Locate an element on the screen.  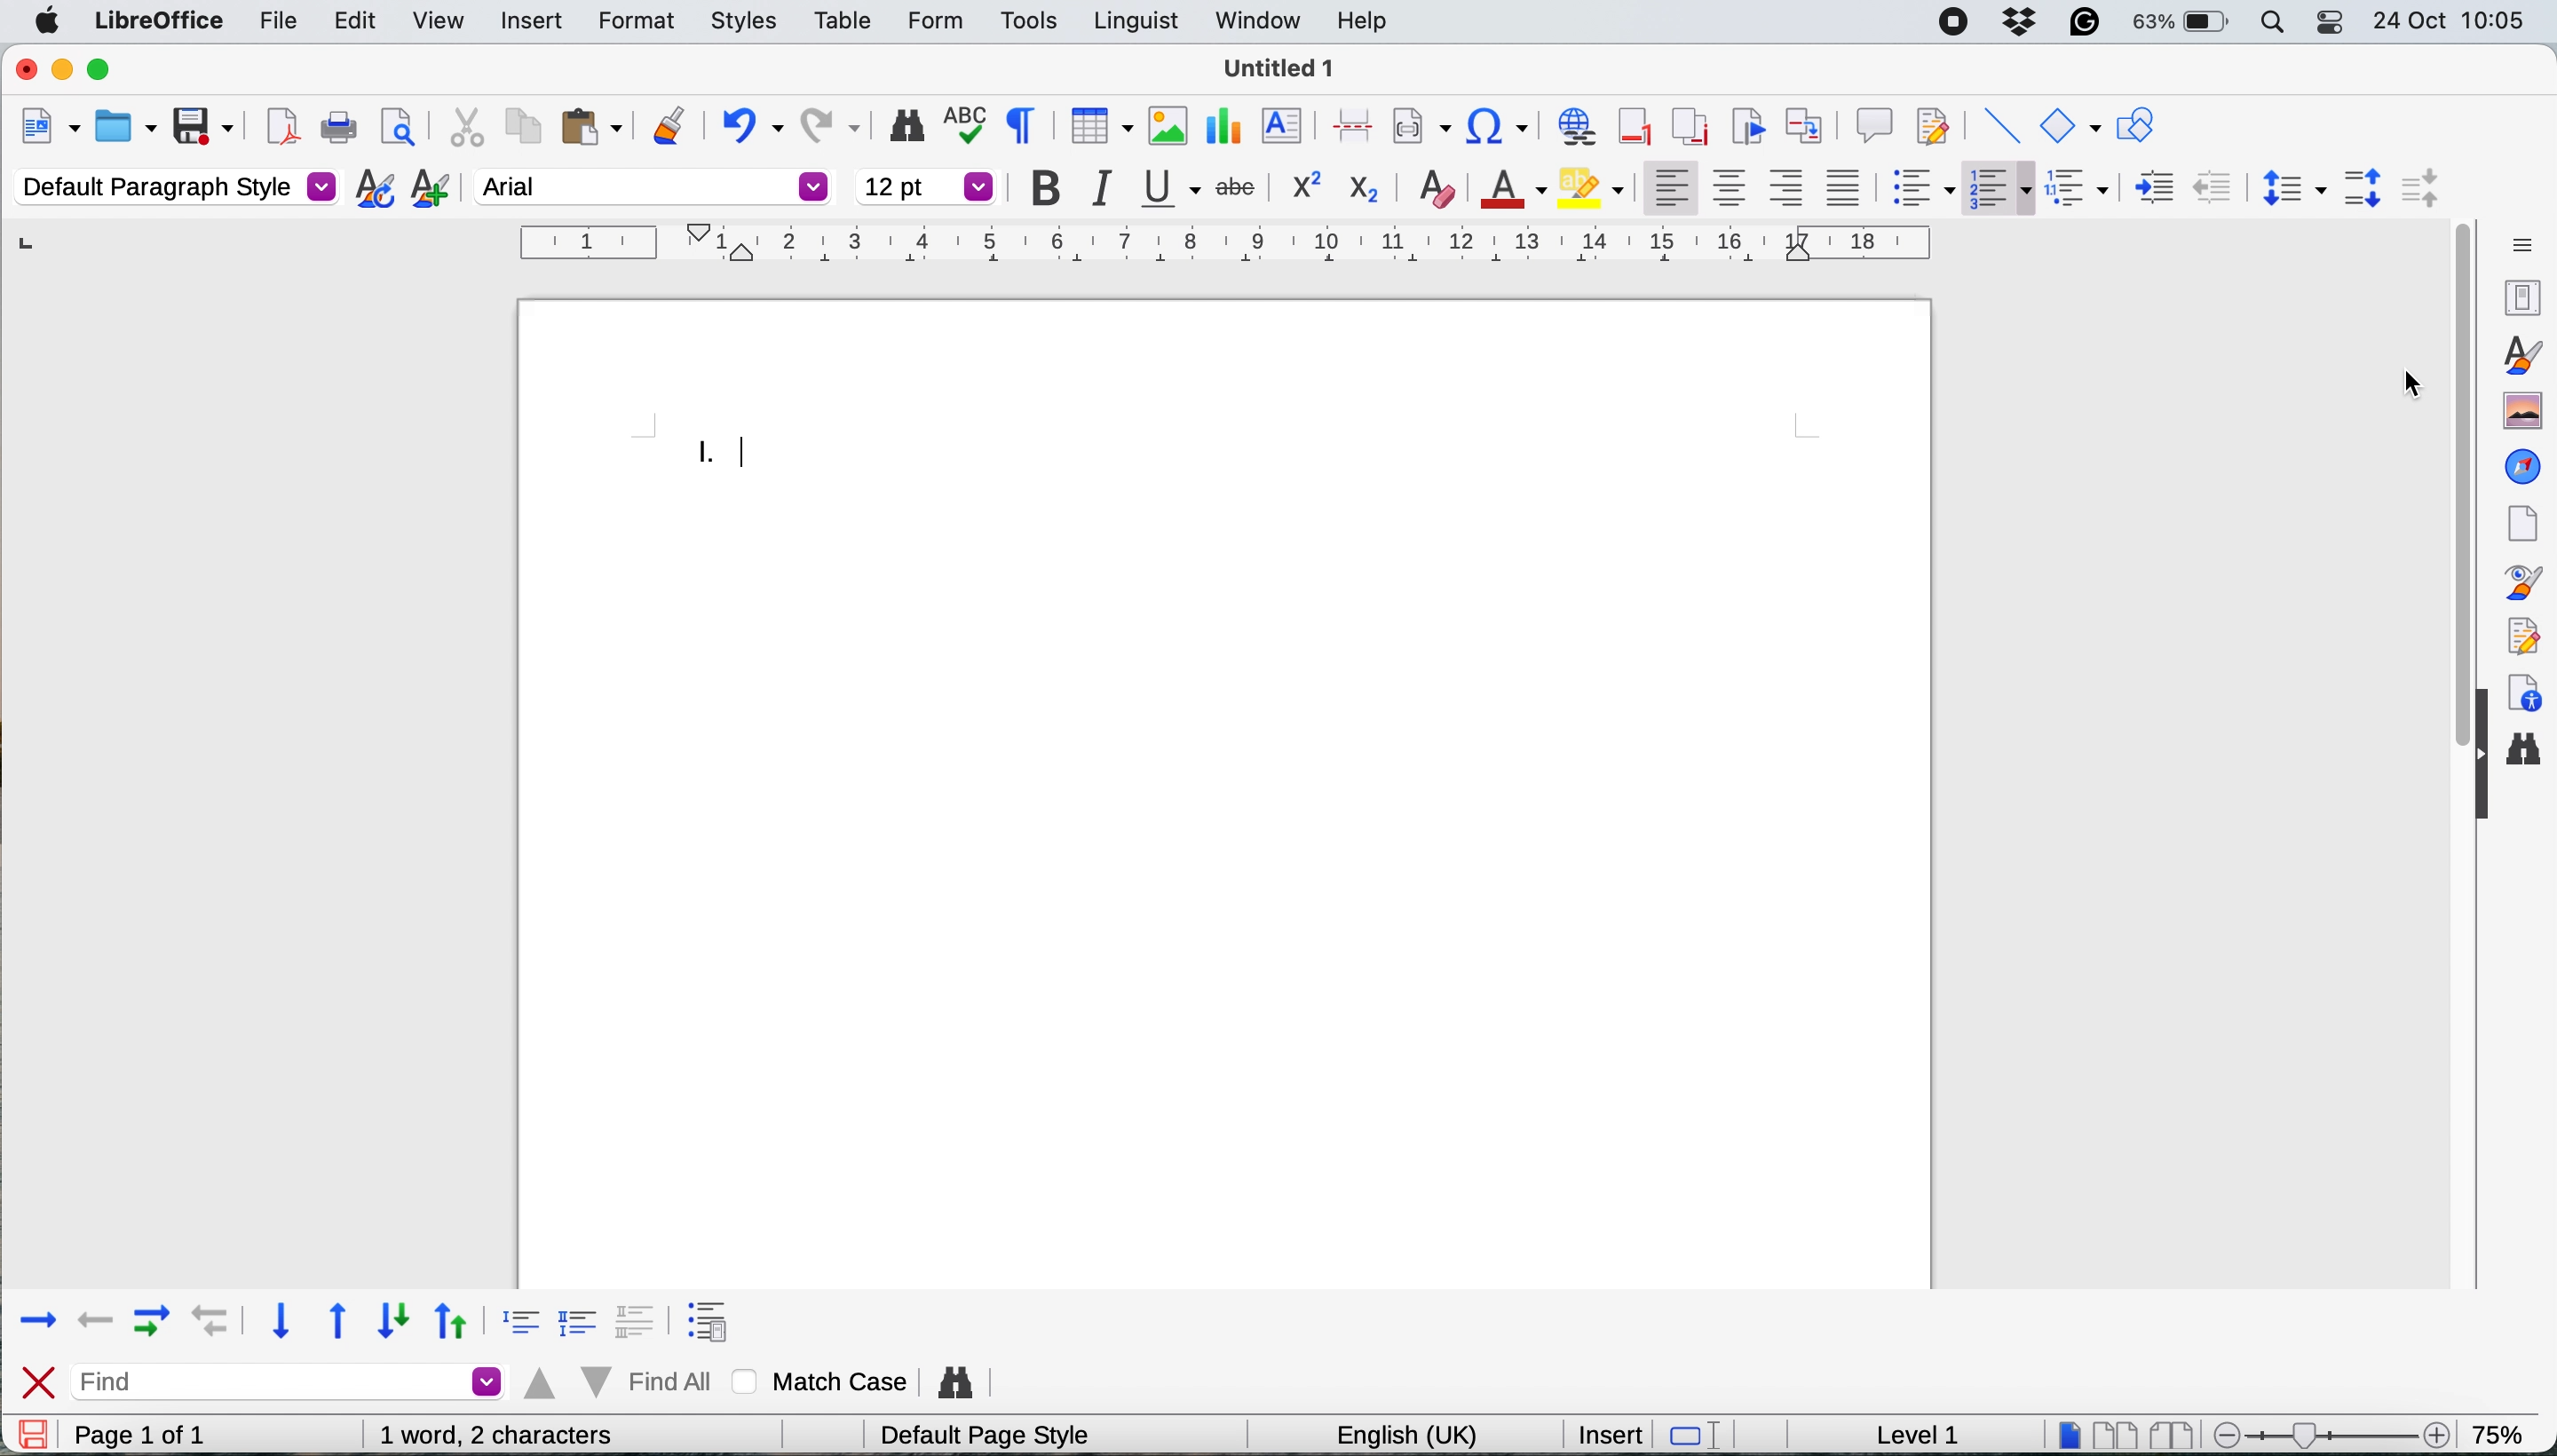
libre office is located at coordinates (157, 21).